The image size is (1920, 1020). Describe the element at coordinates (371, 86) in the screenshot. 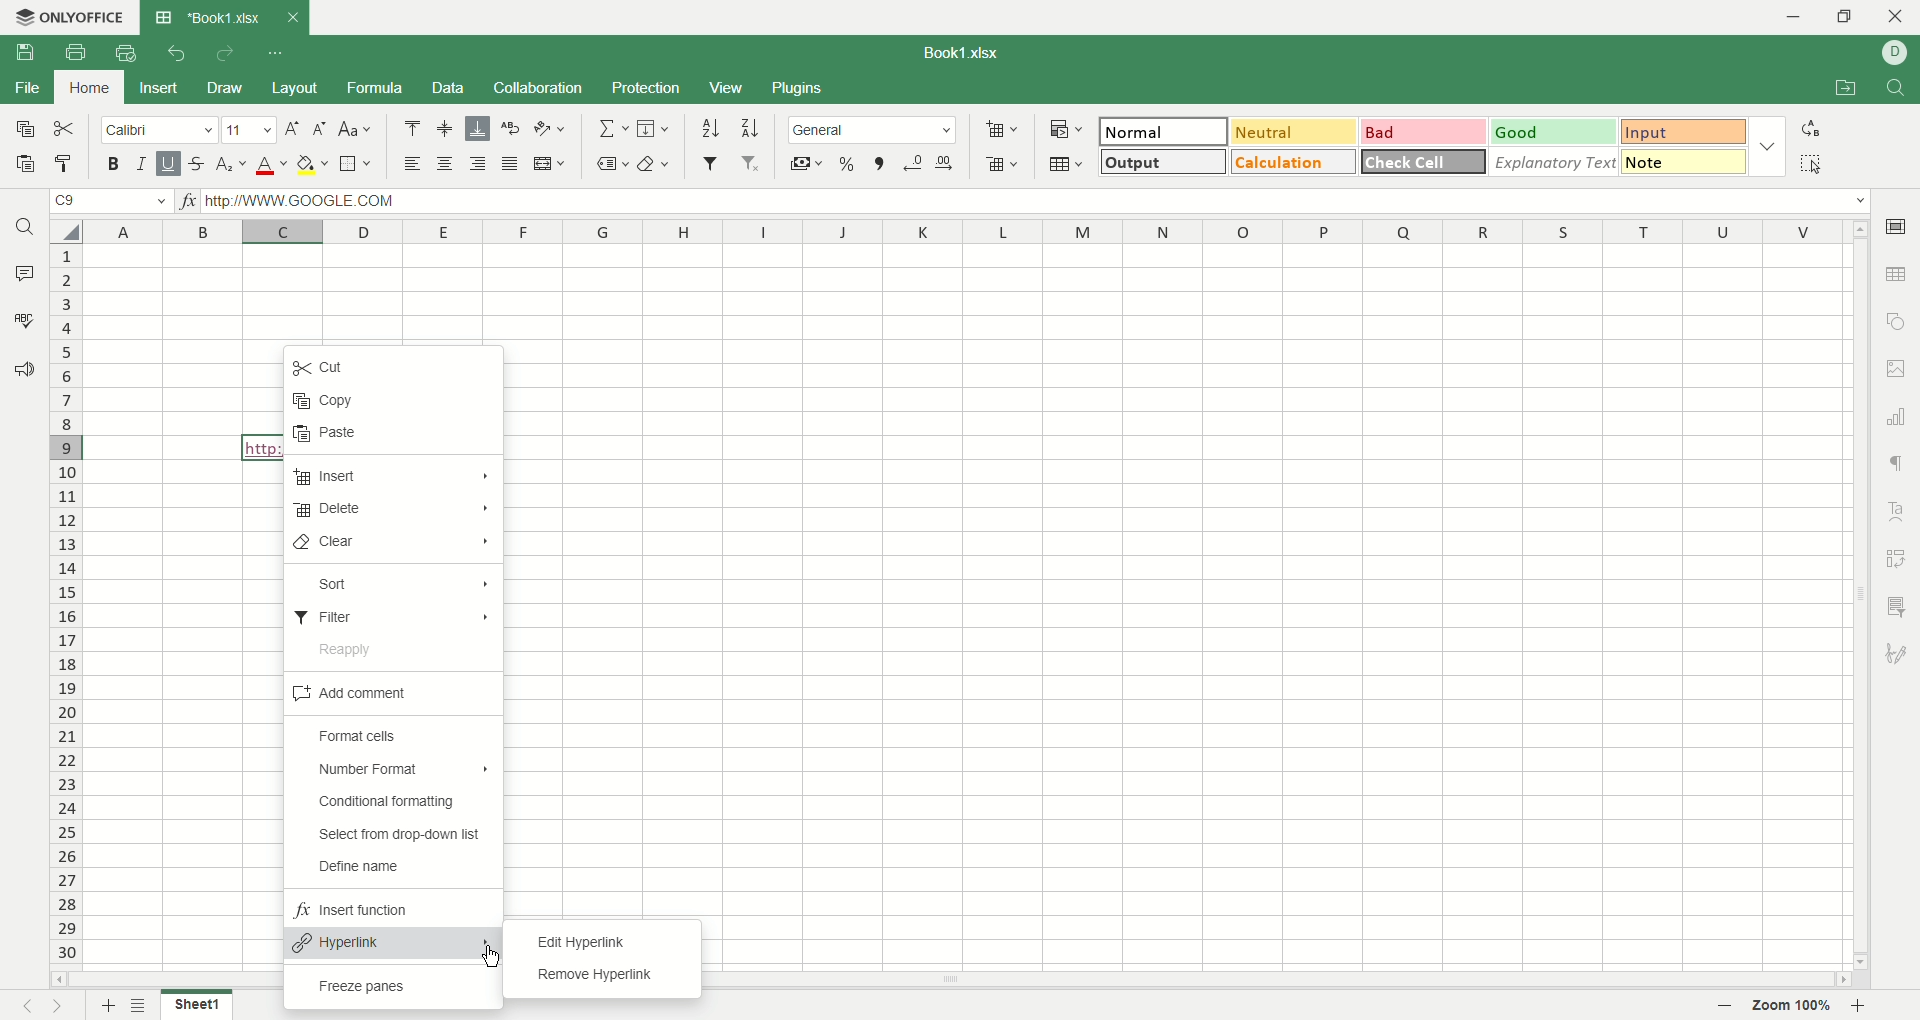

I see `formula` at that location.